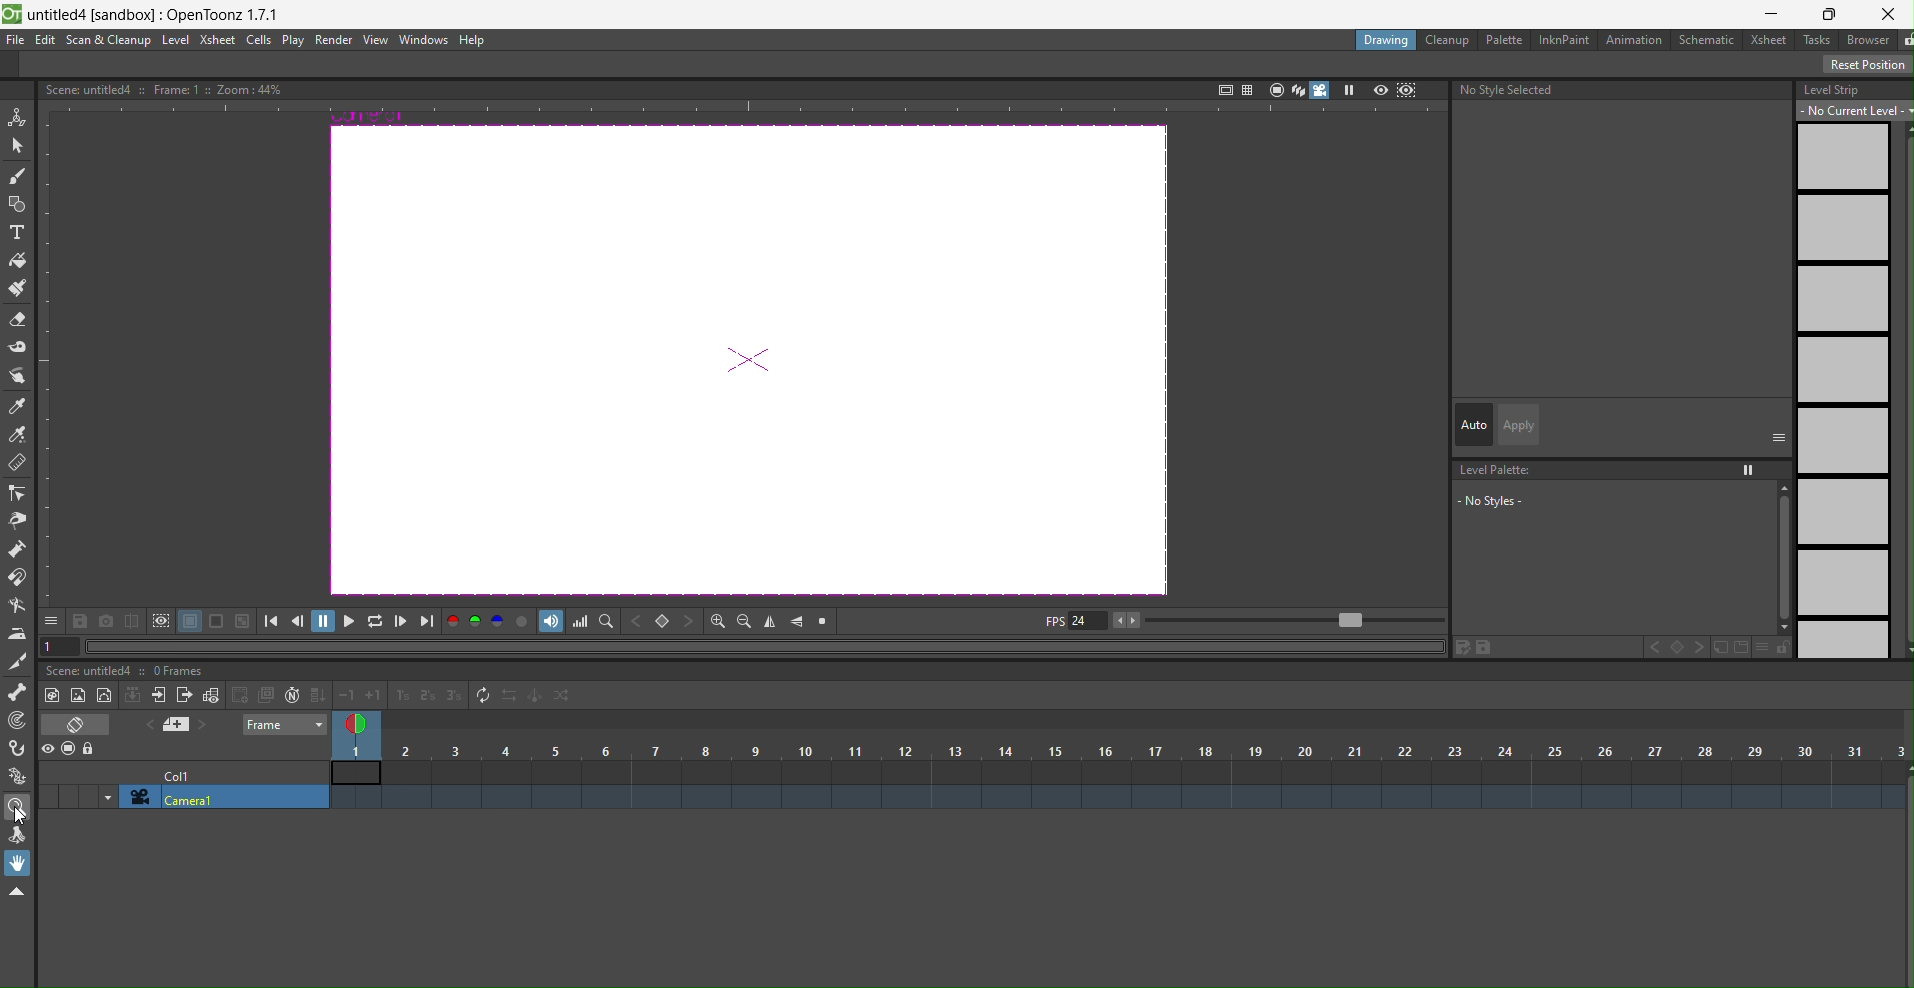  What do you see at coordinates (827, 622) in the screenshot?
I see `` at bounding box center [827, 622].